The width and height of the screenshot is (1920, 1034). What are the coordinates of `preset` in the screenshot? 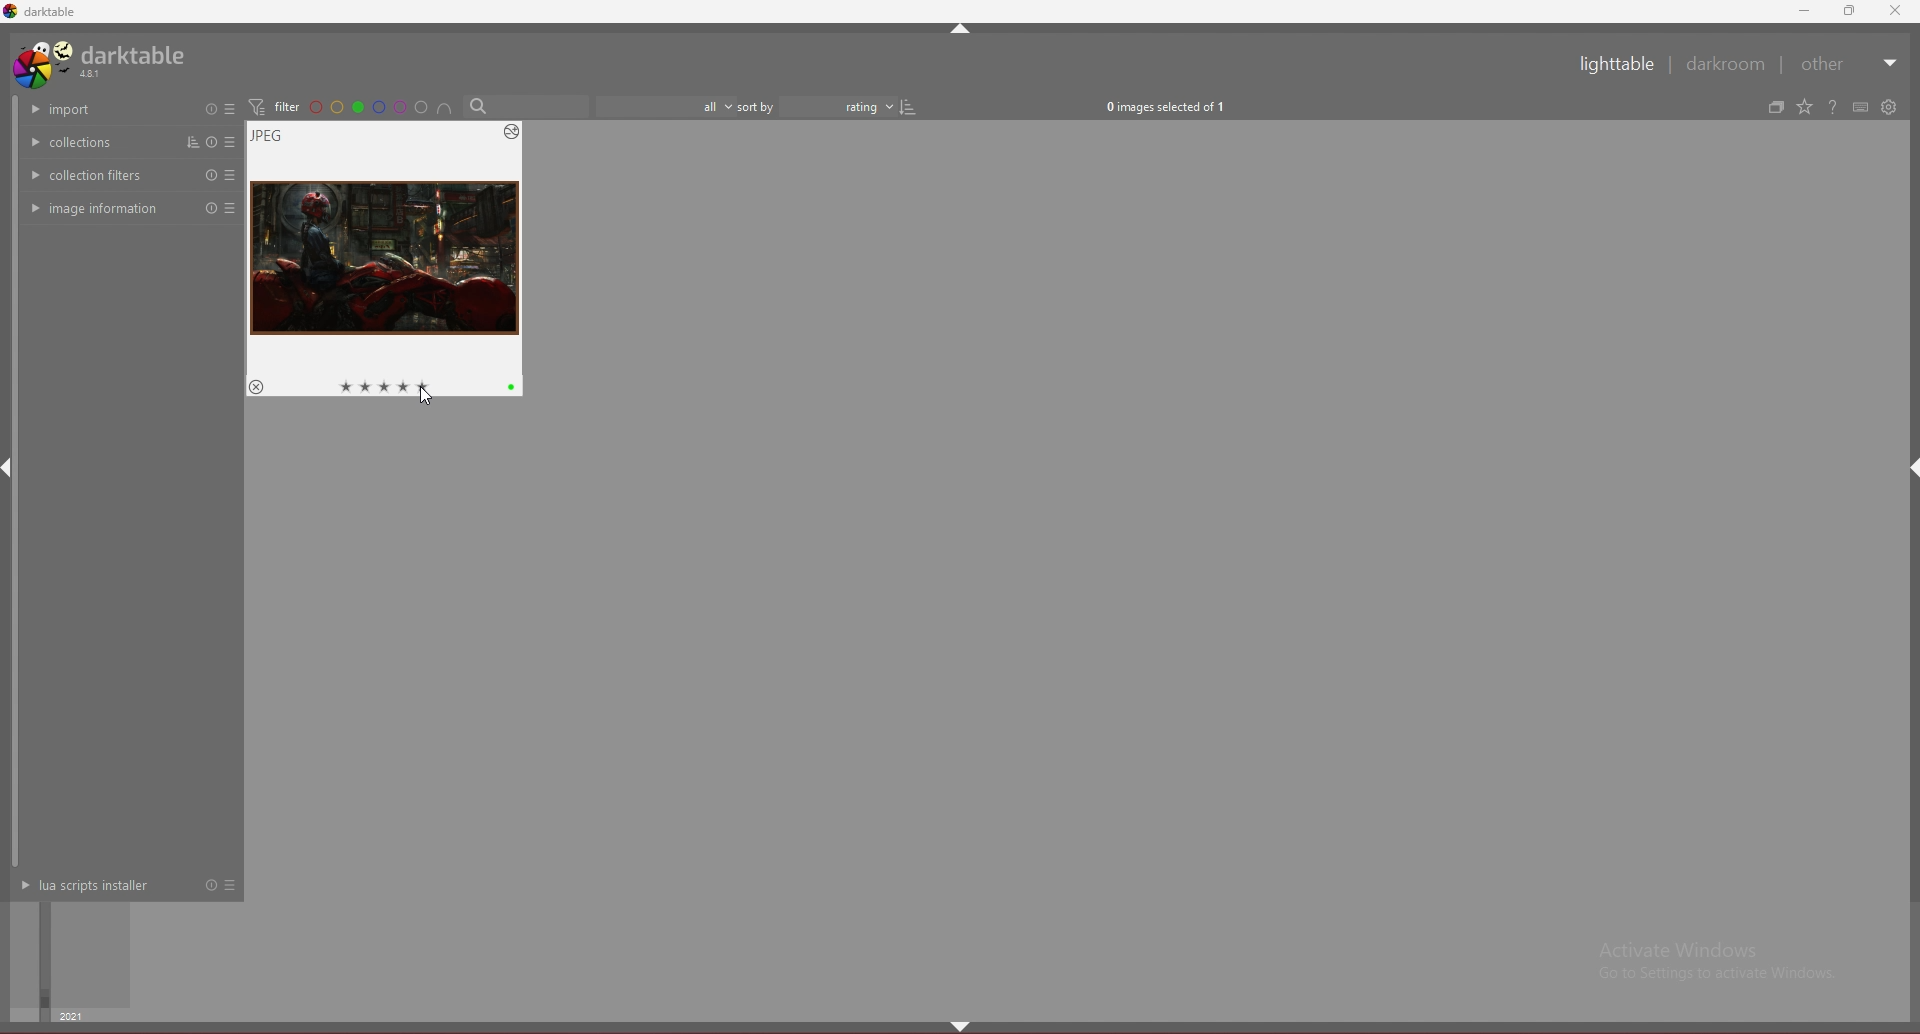 It's located at (230, 175).